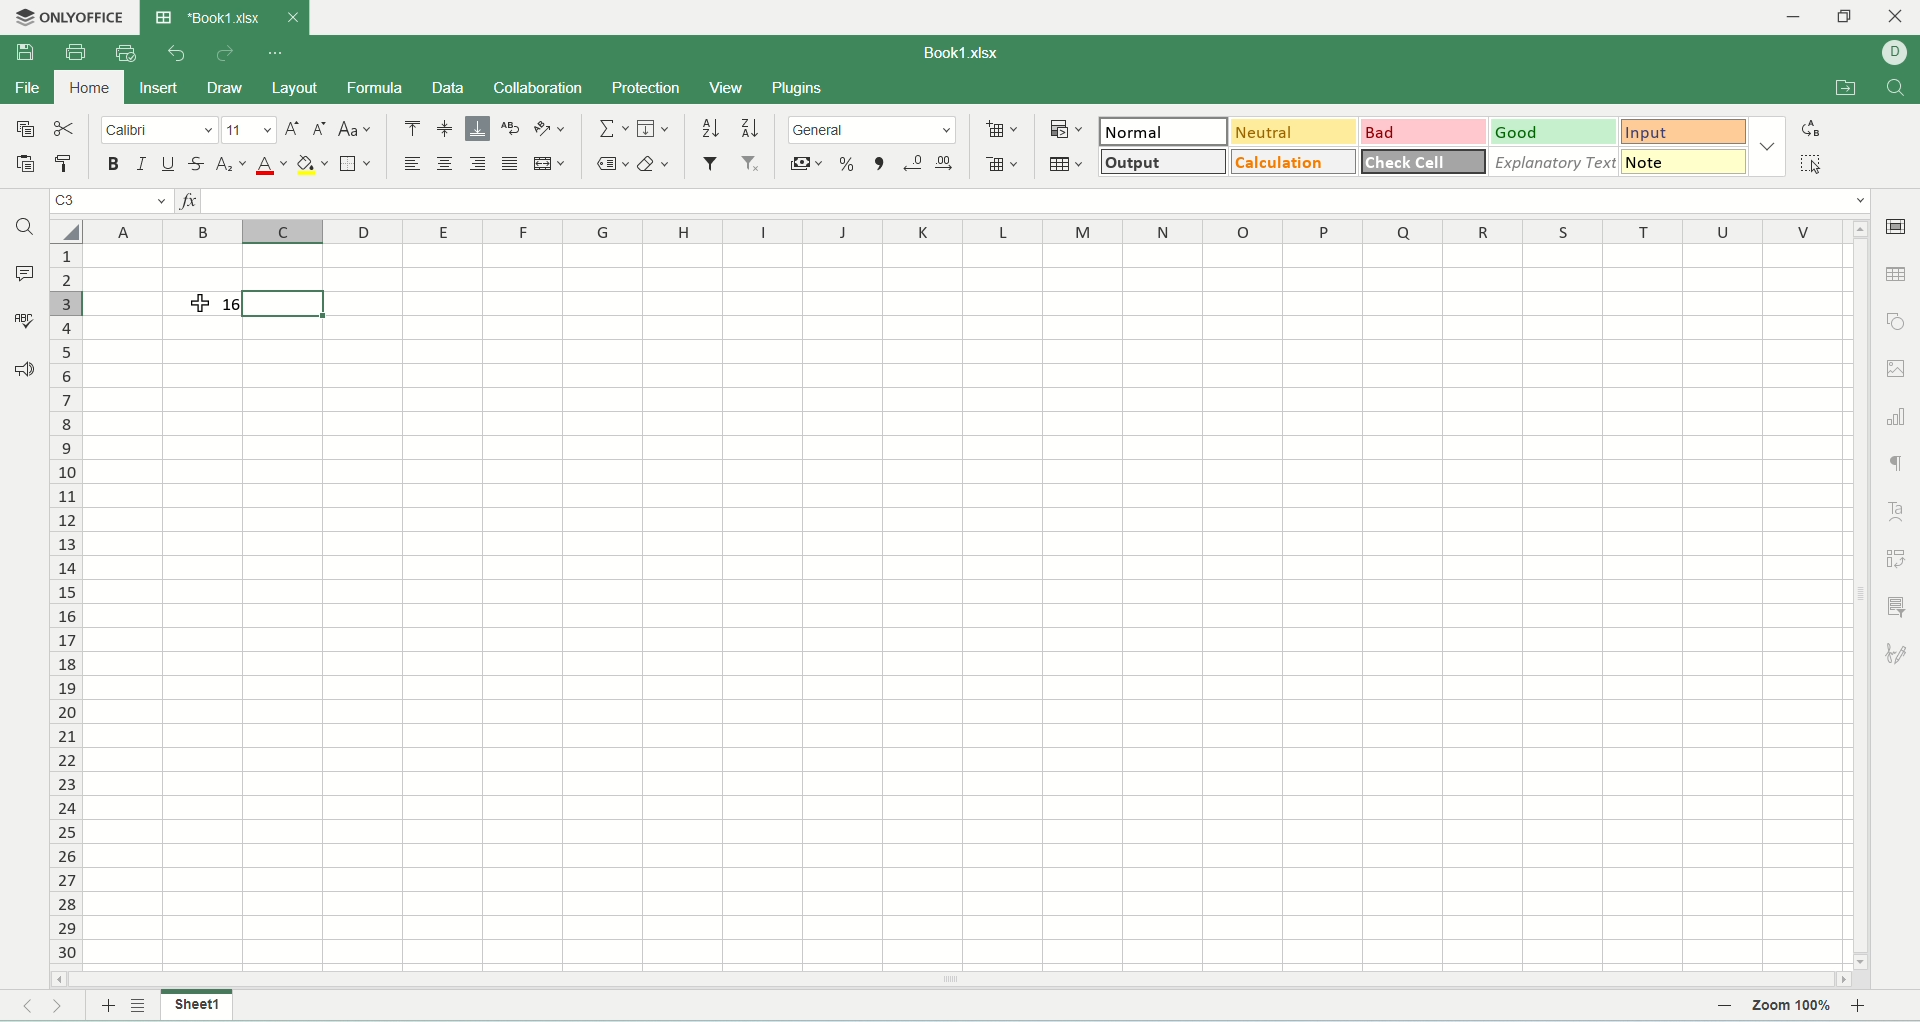 The image size is (1920, 1022). Describe the element at coordinates (538, 87) in the screenshot. I see `collaboration` at that location.